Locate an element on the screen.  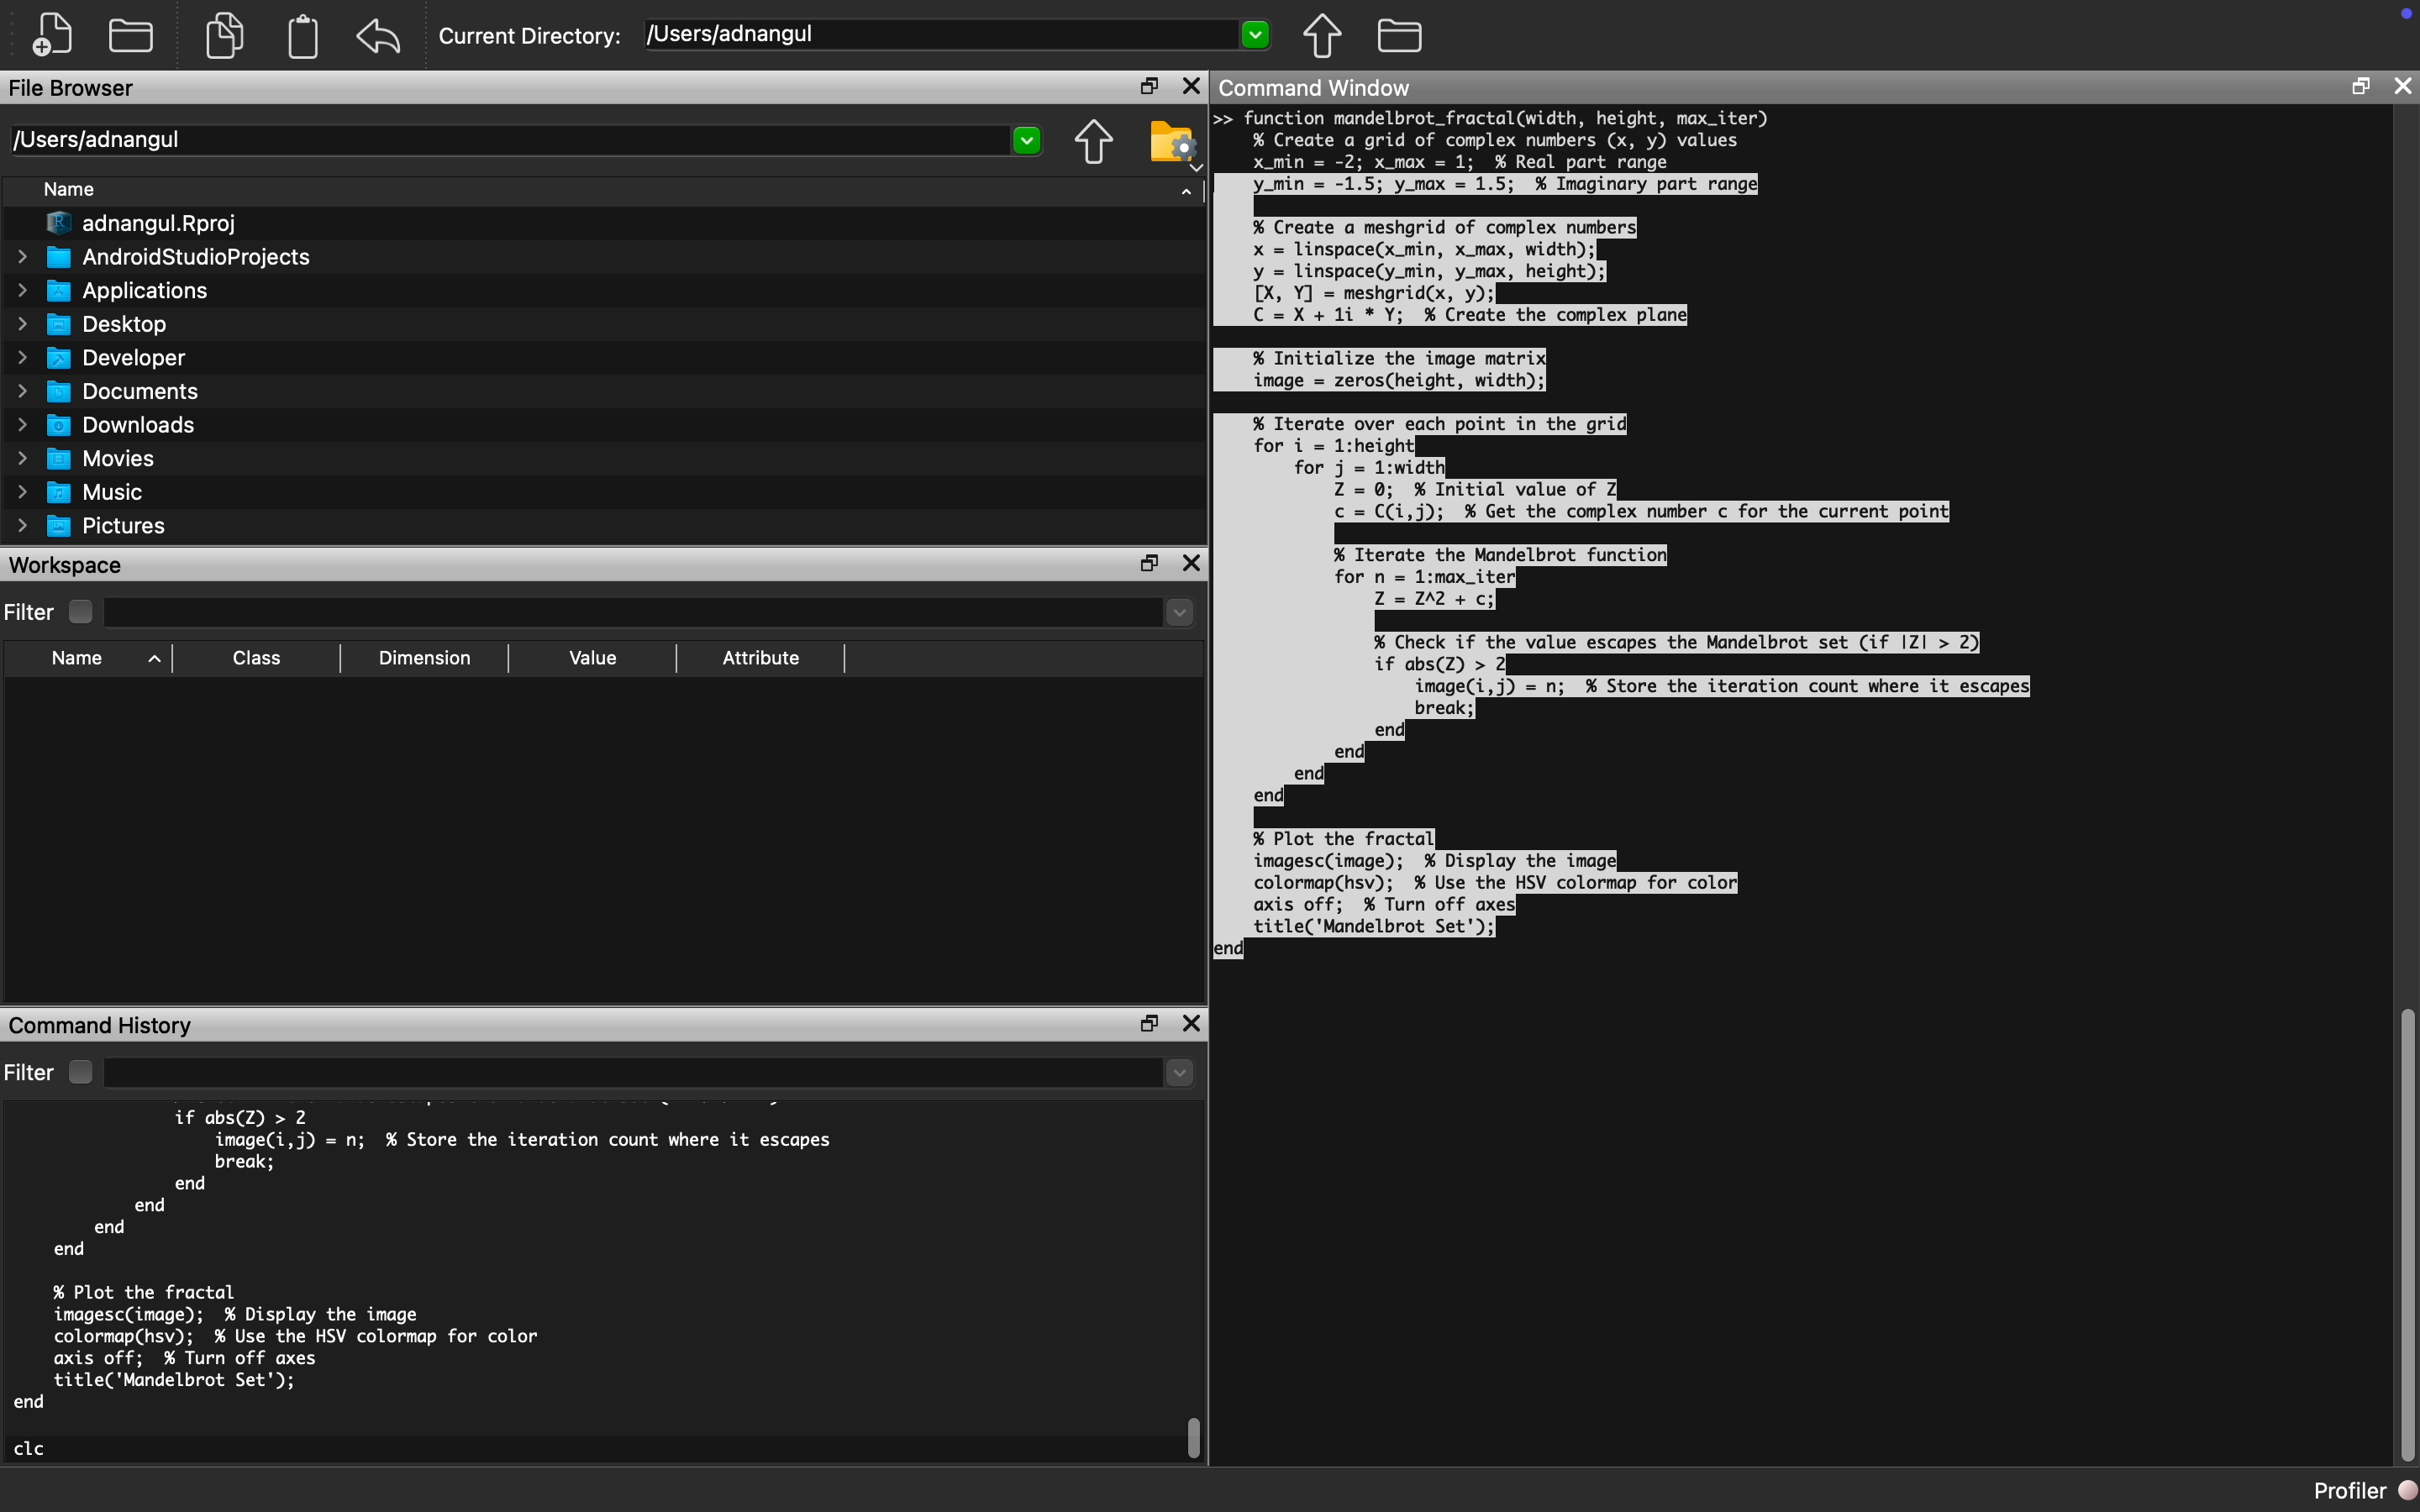
Redo is located at coordinates (384, 38).